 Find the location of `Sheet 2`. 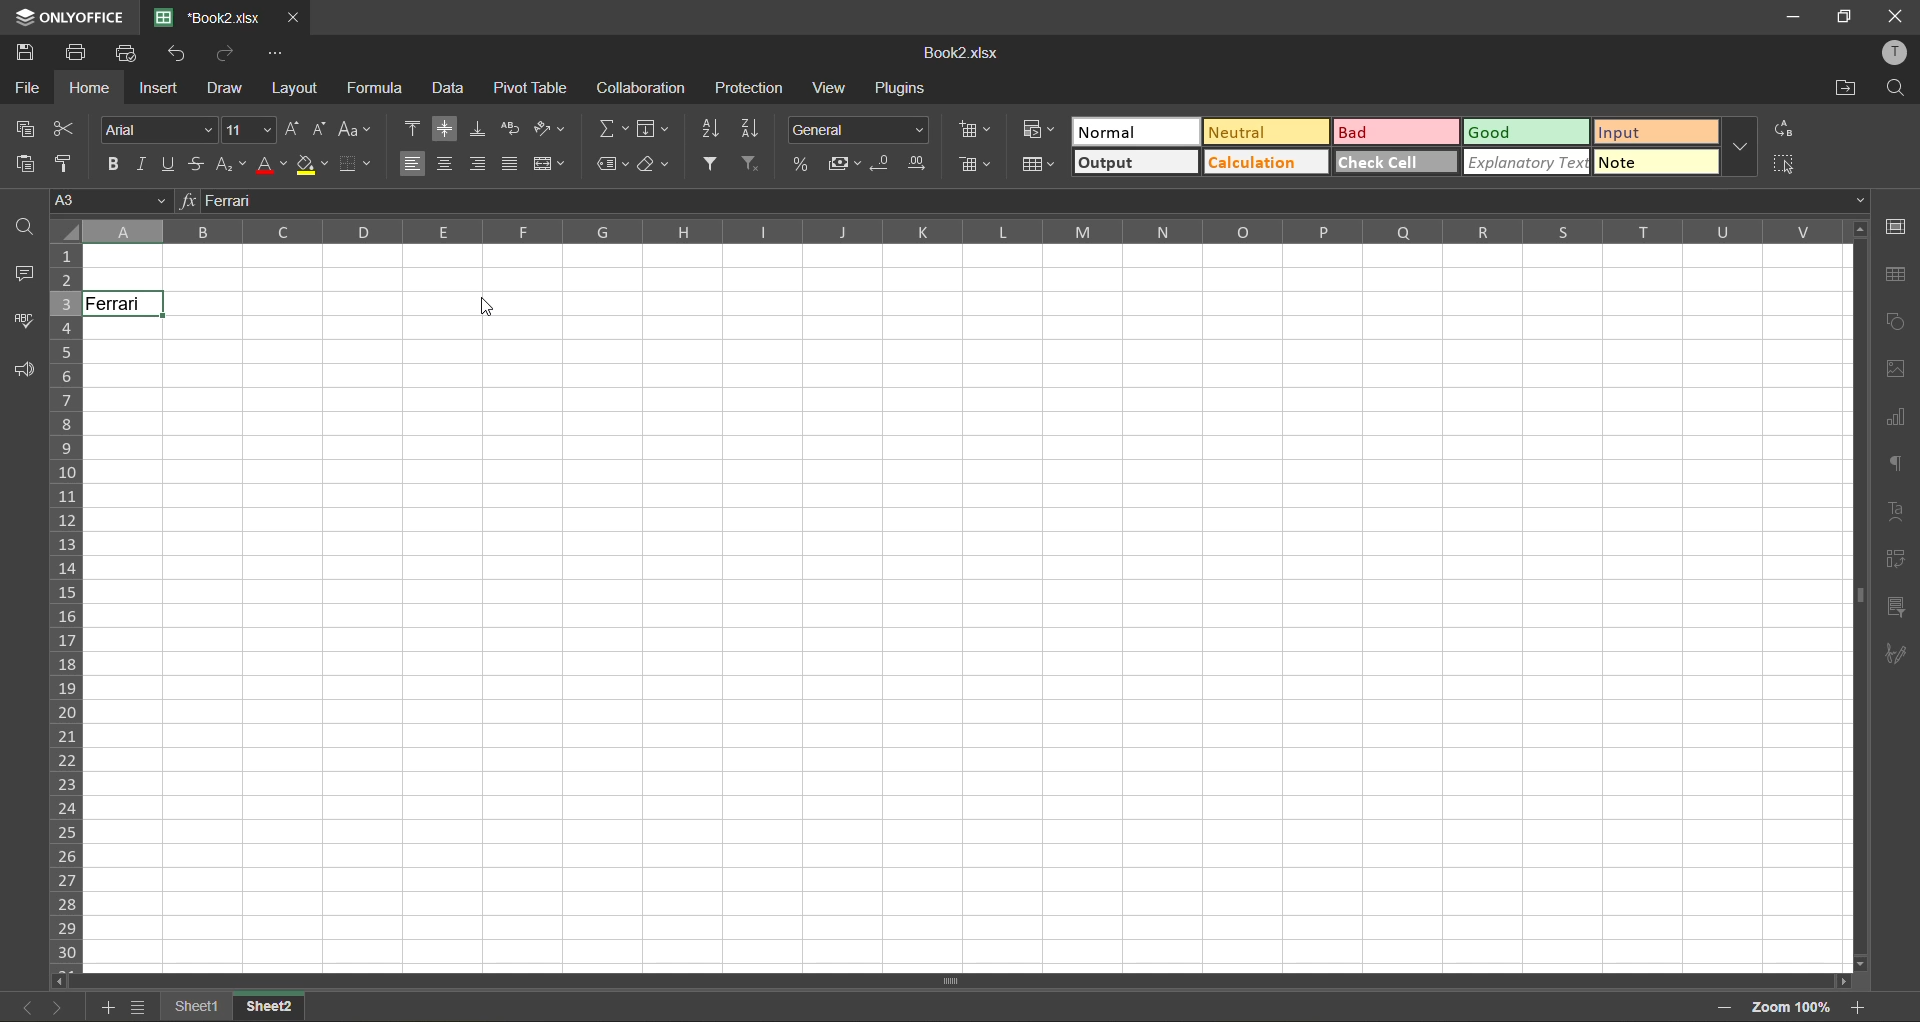

Sheet 2 is located at coordinates (286, 1008).